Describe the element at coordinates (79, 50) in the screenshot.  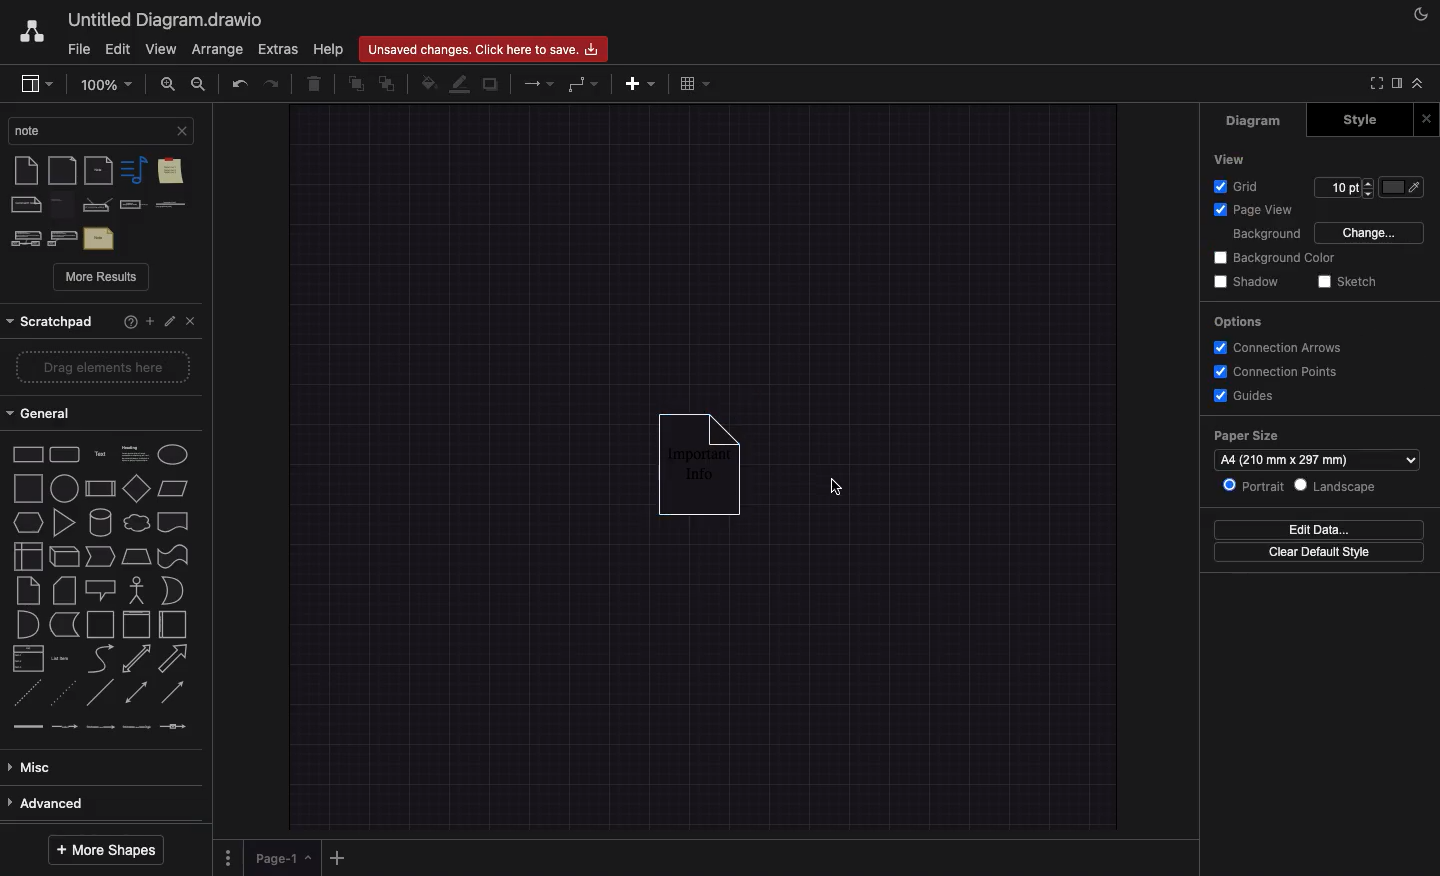
I see `File` at that location.